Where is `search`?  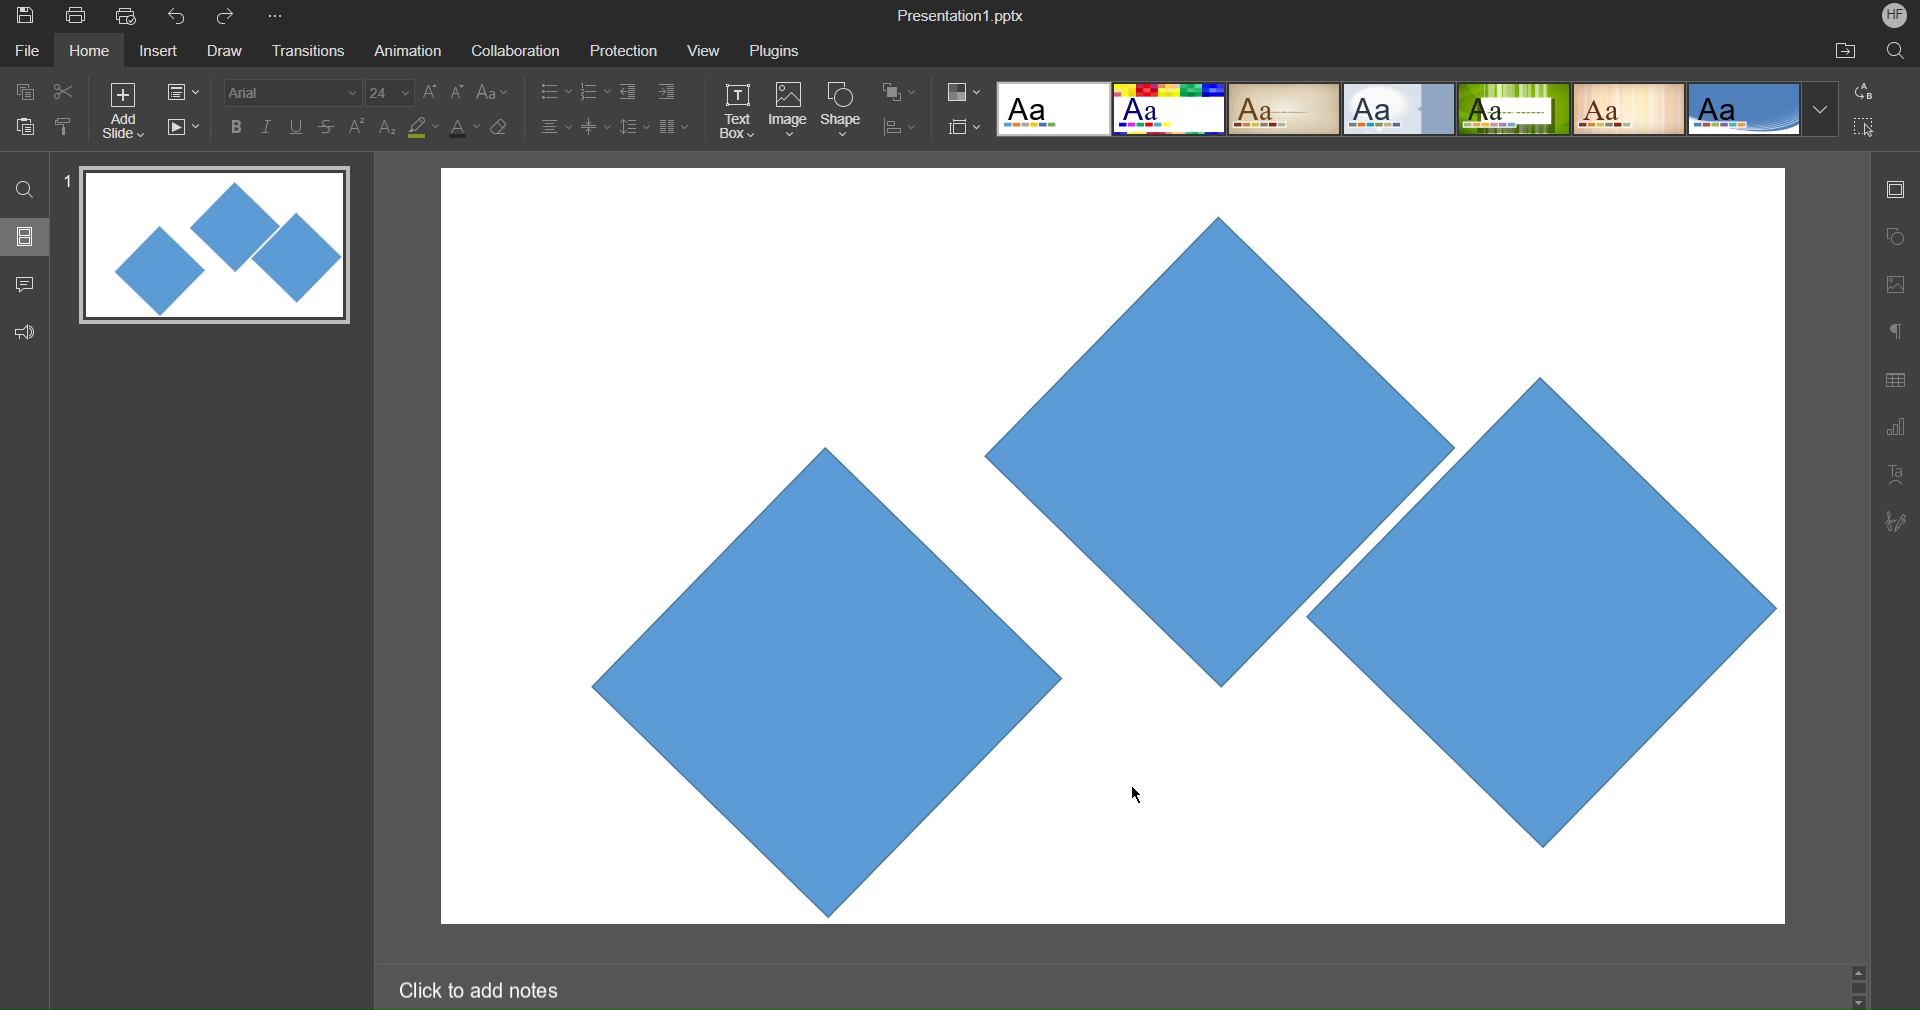
search is located at coordinates (1898, 50).